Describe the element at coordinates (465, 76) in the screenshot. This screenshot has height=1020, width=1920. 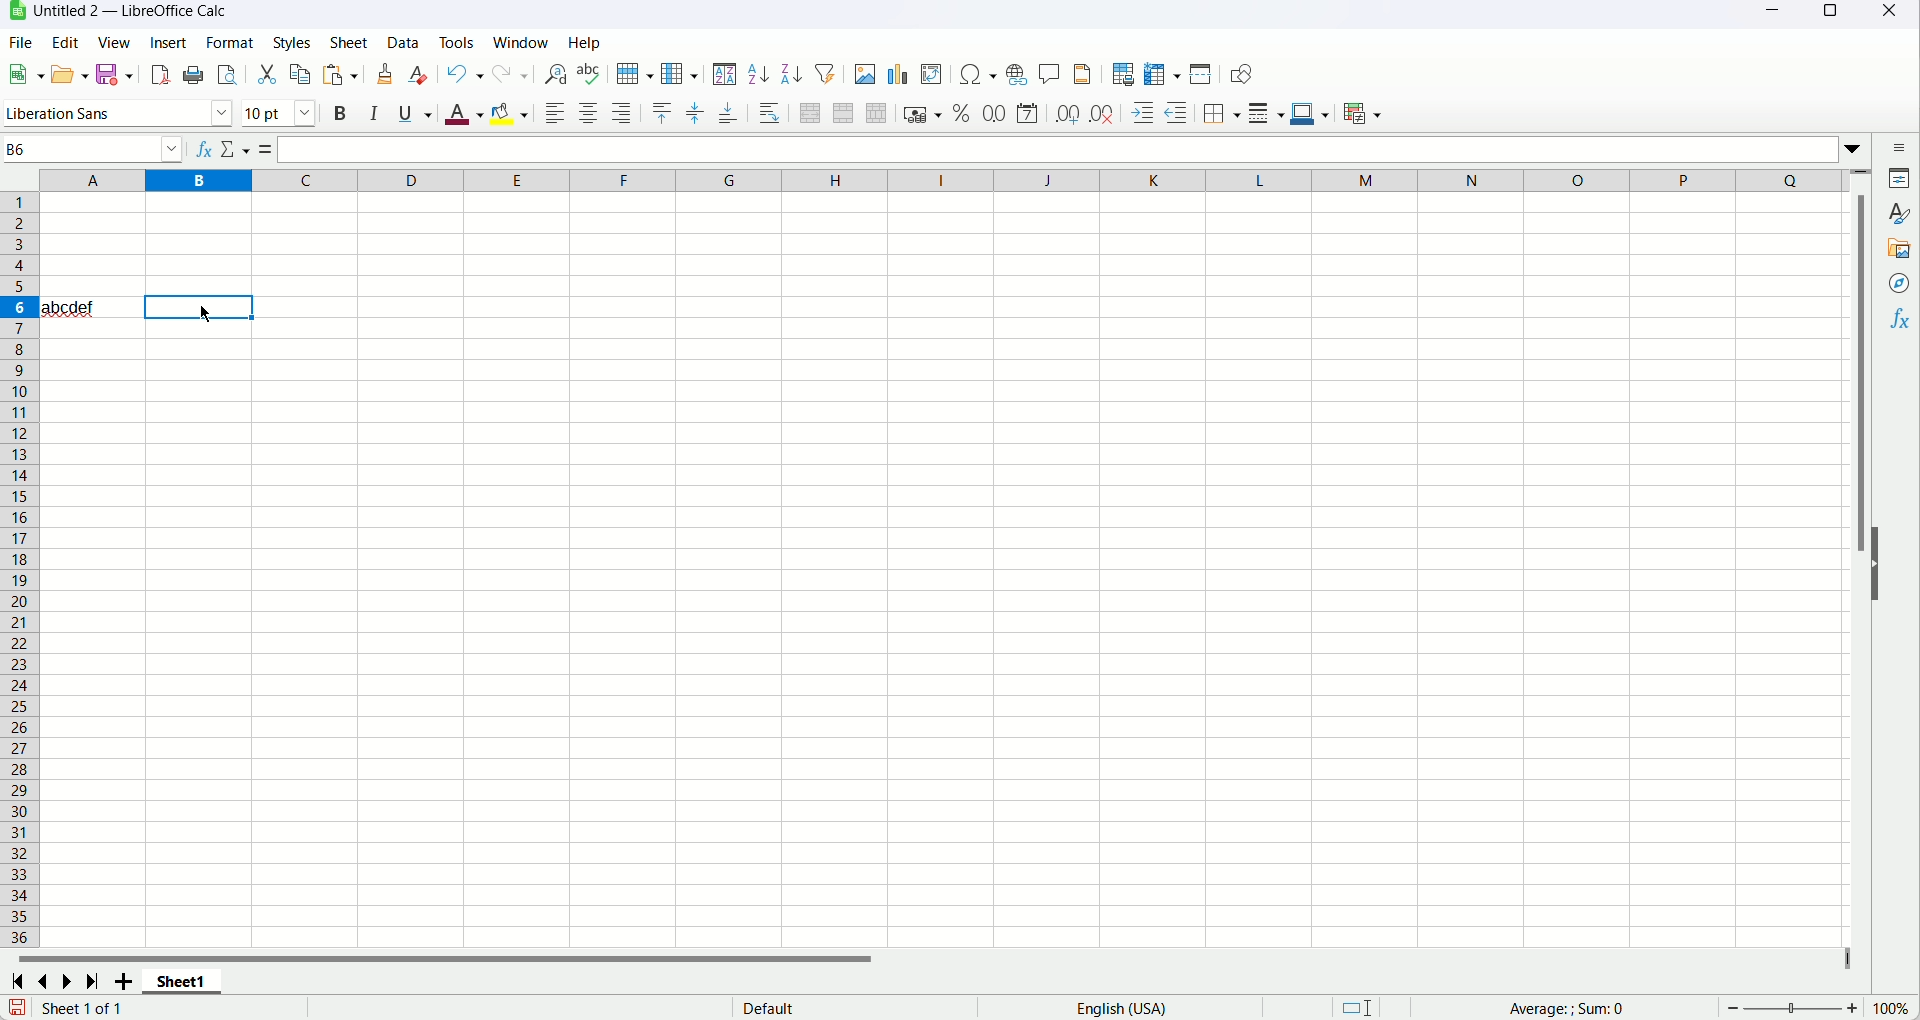
I see `undo` at that location.